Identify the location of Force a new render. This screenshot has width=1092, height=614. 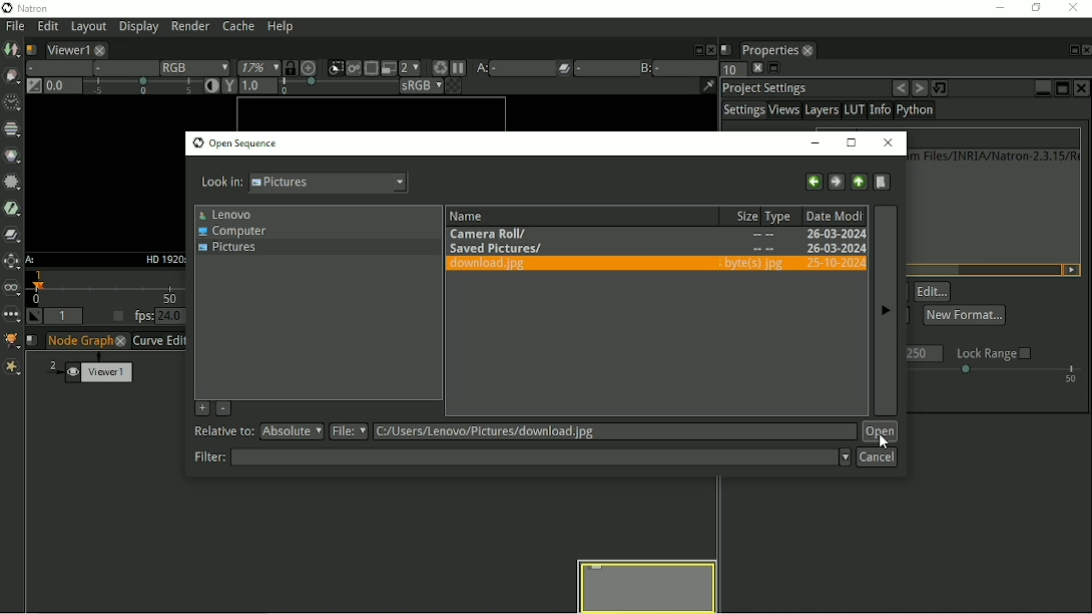
(439, 67).